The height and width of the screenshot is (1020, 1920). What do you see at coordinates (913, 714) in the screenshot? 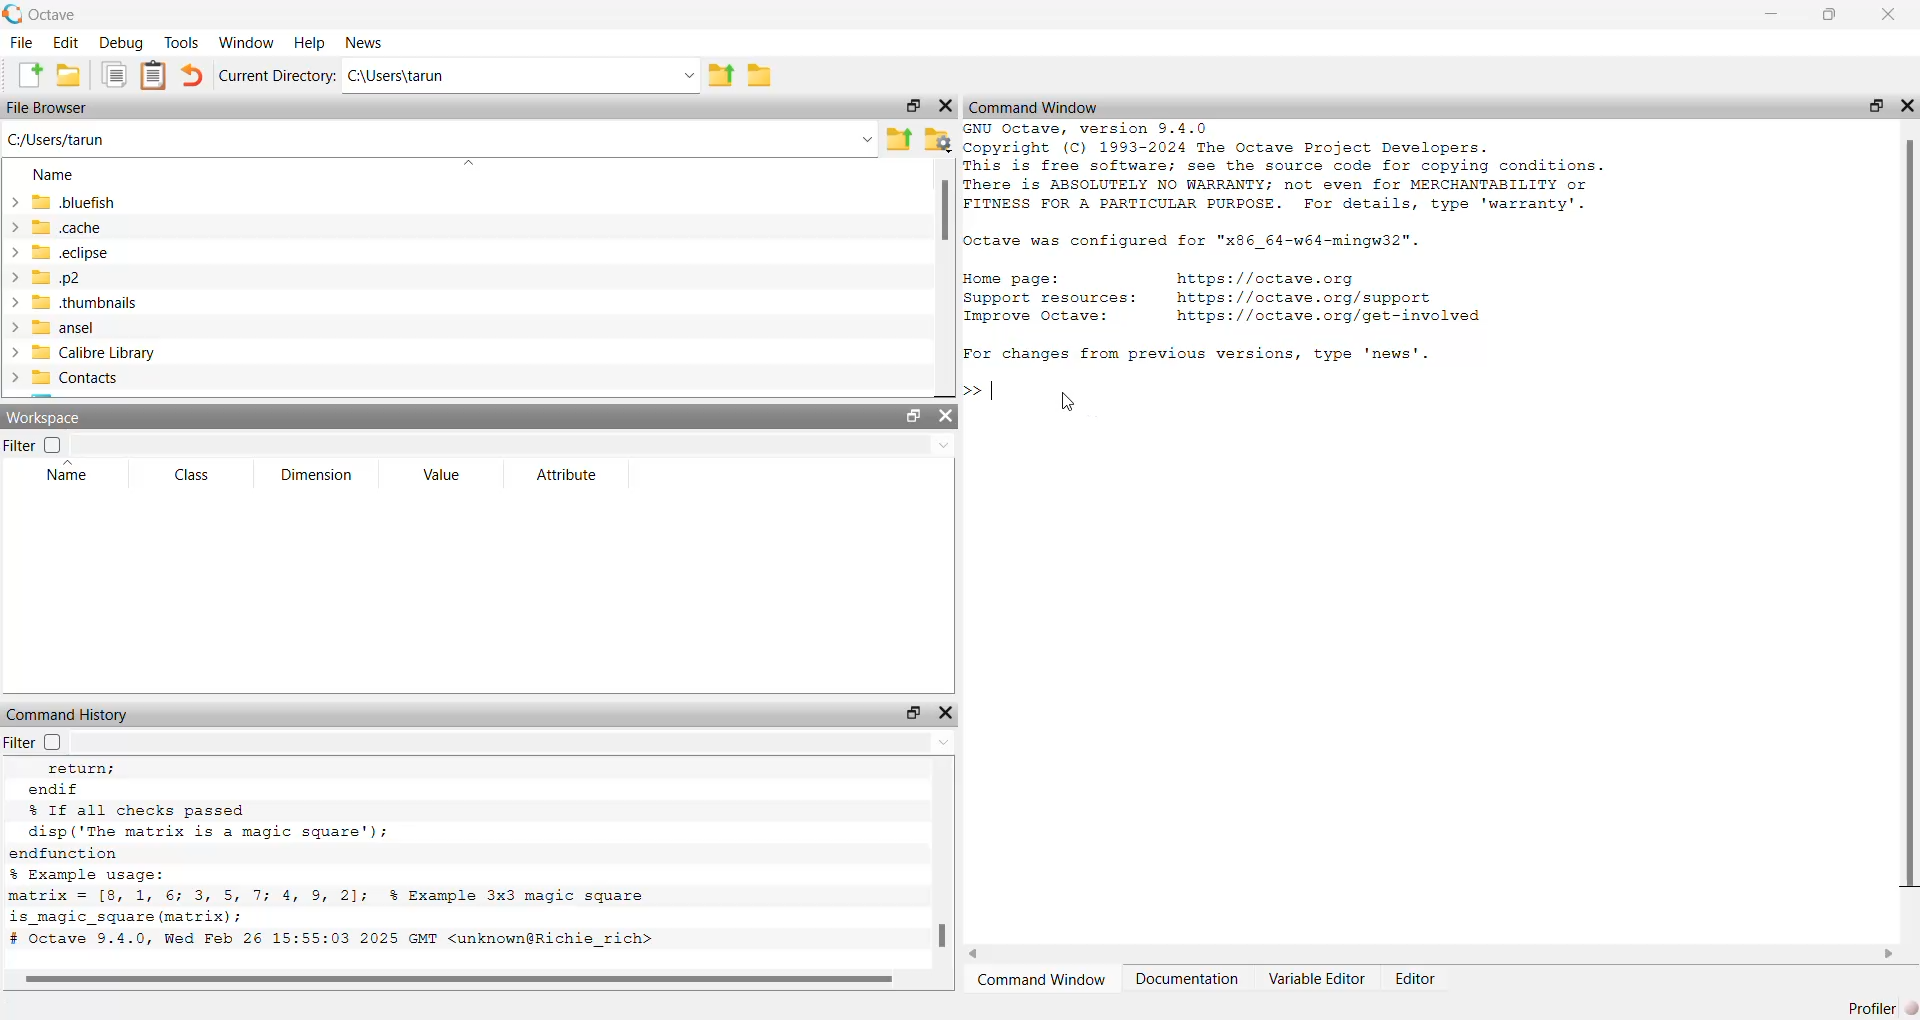
I see `maximize` at bounding box center [913, 714].